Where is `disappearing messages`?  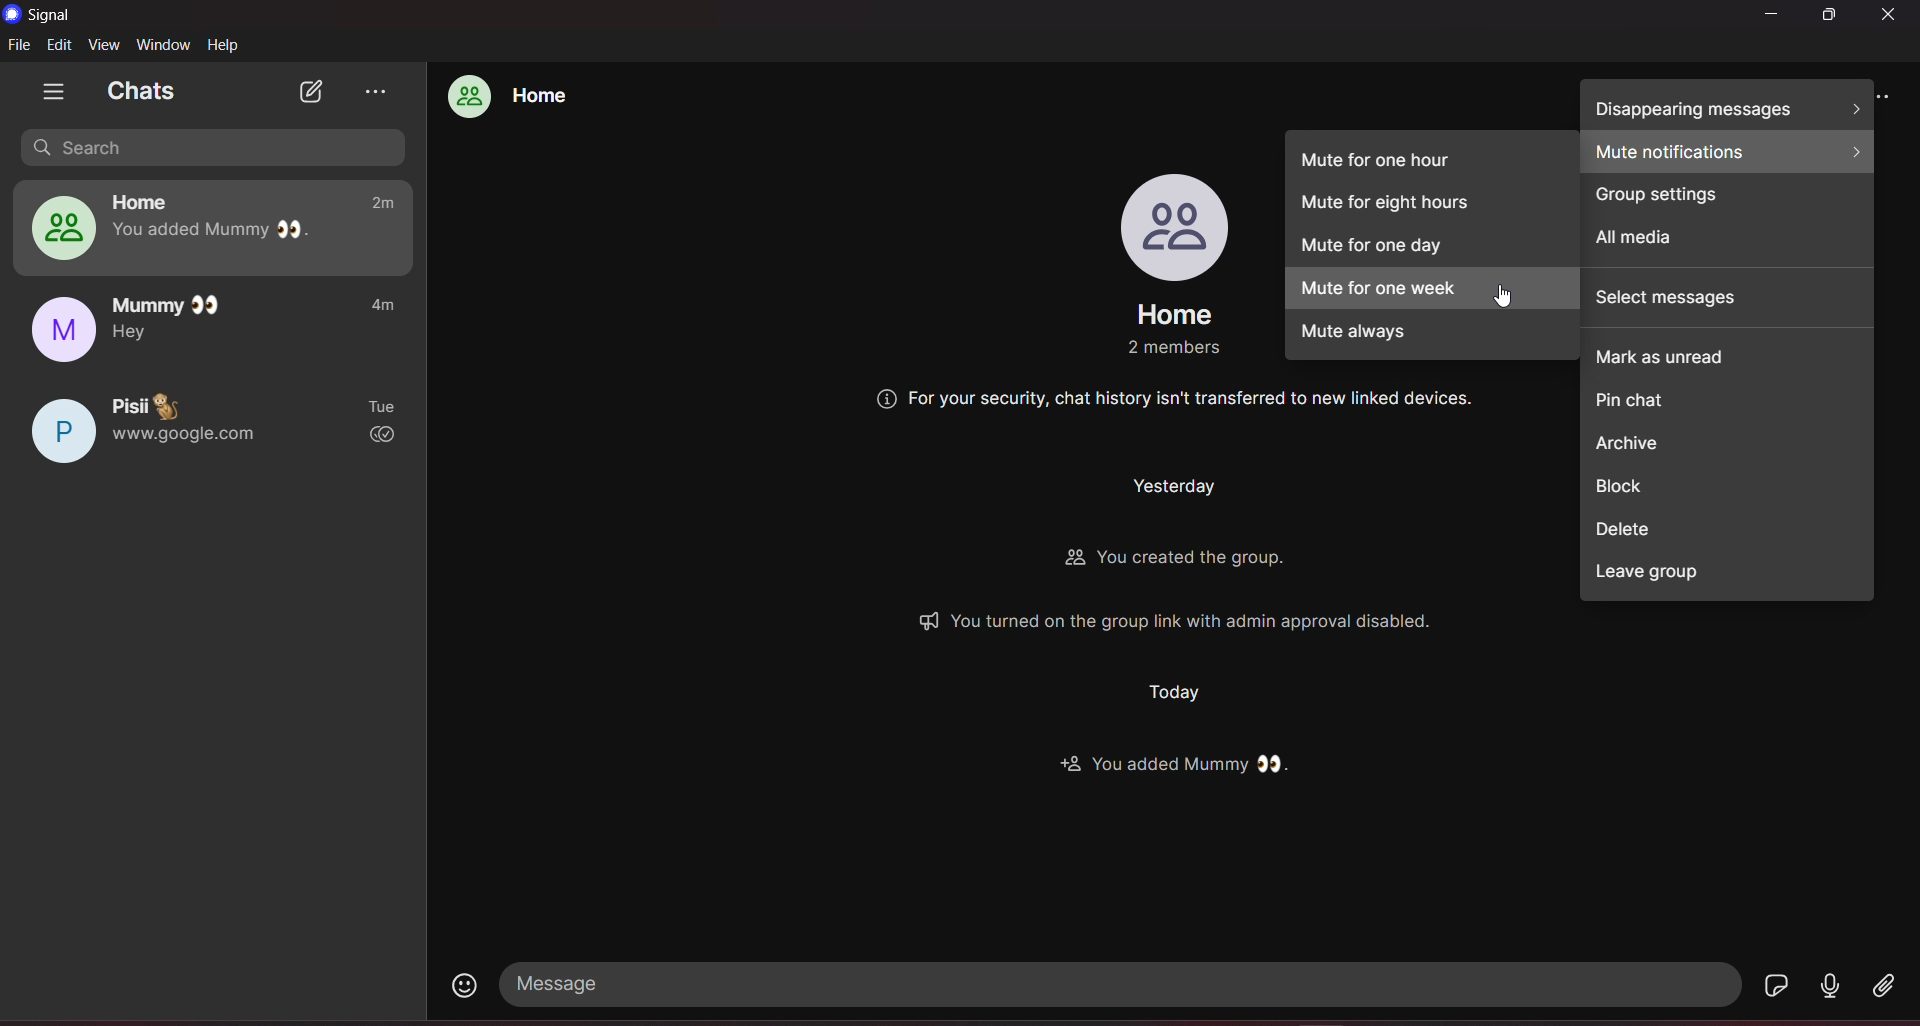
disappearing messages is located at coordinates (1731, 106).